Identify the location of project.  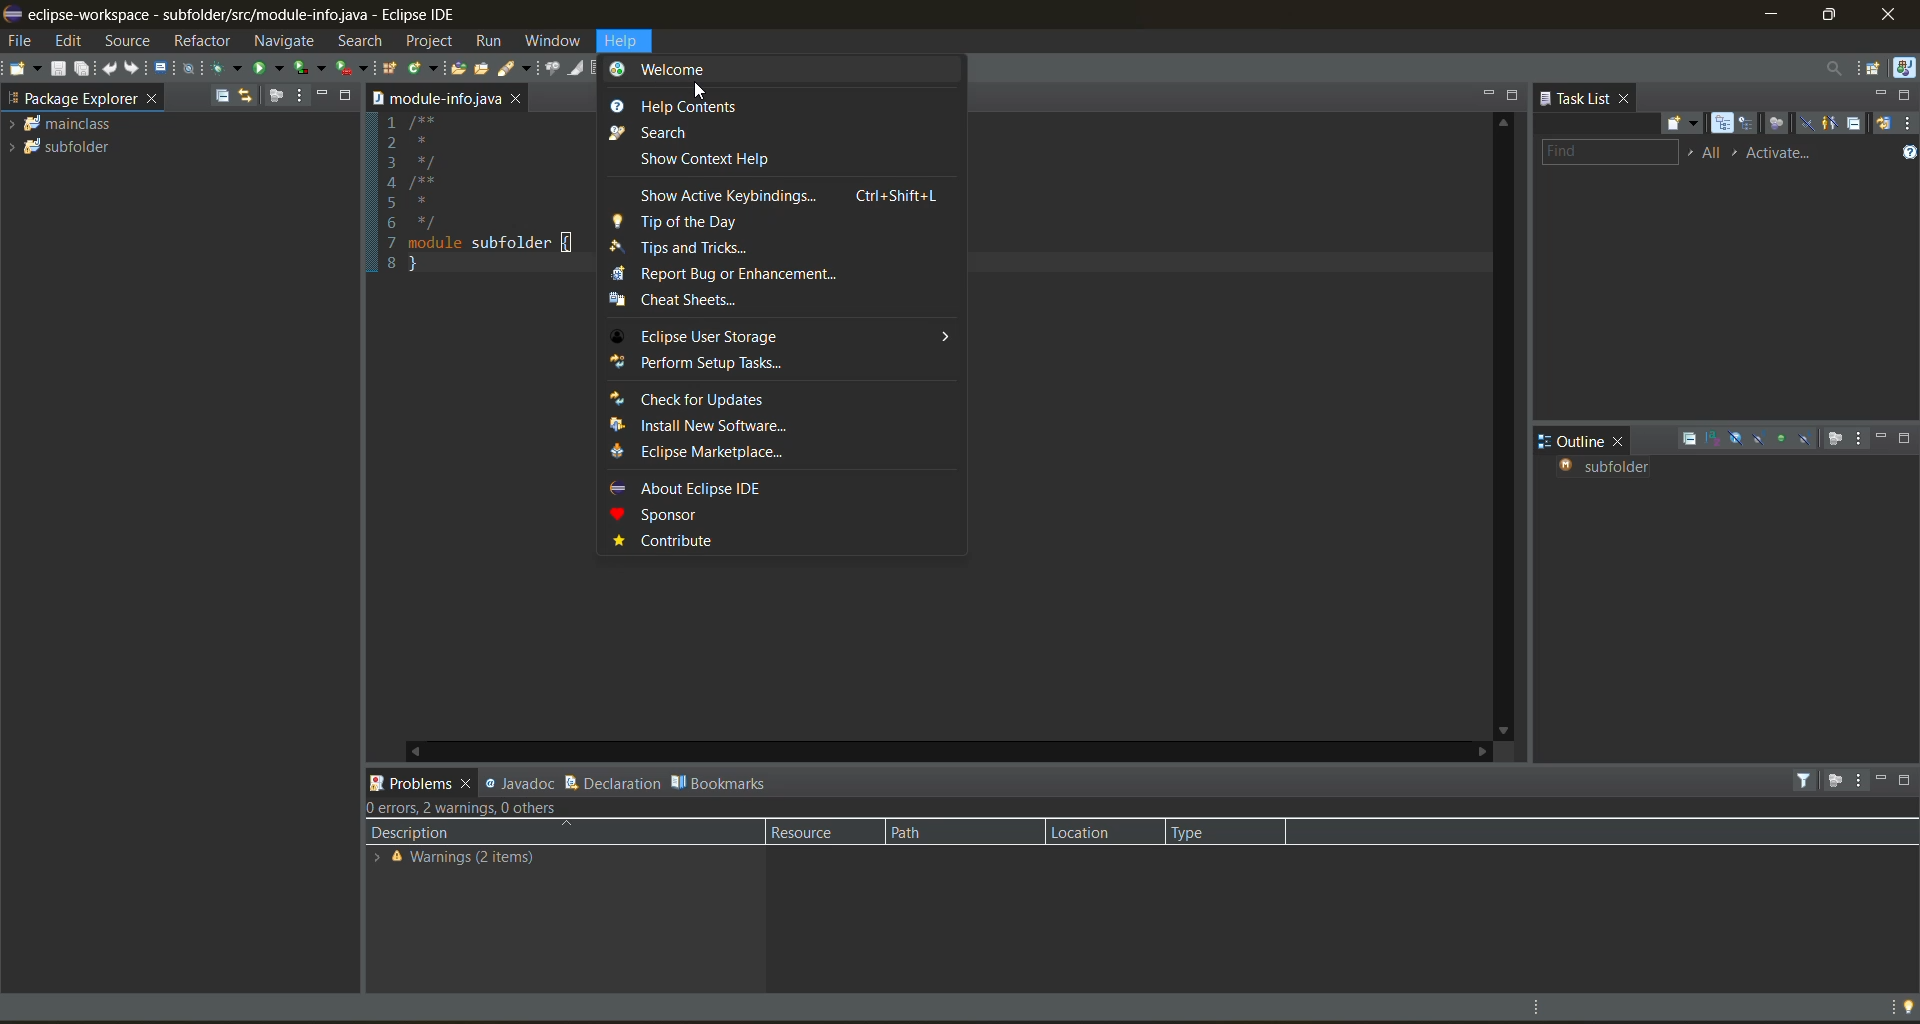
(427, 40).